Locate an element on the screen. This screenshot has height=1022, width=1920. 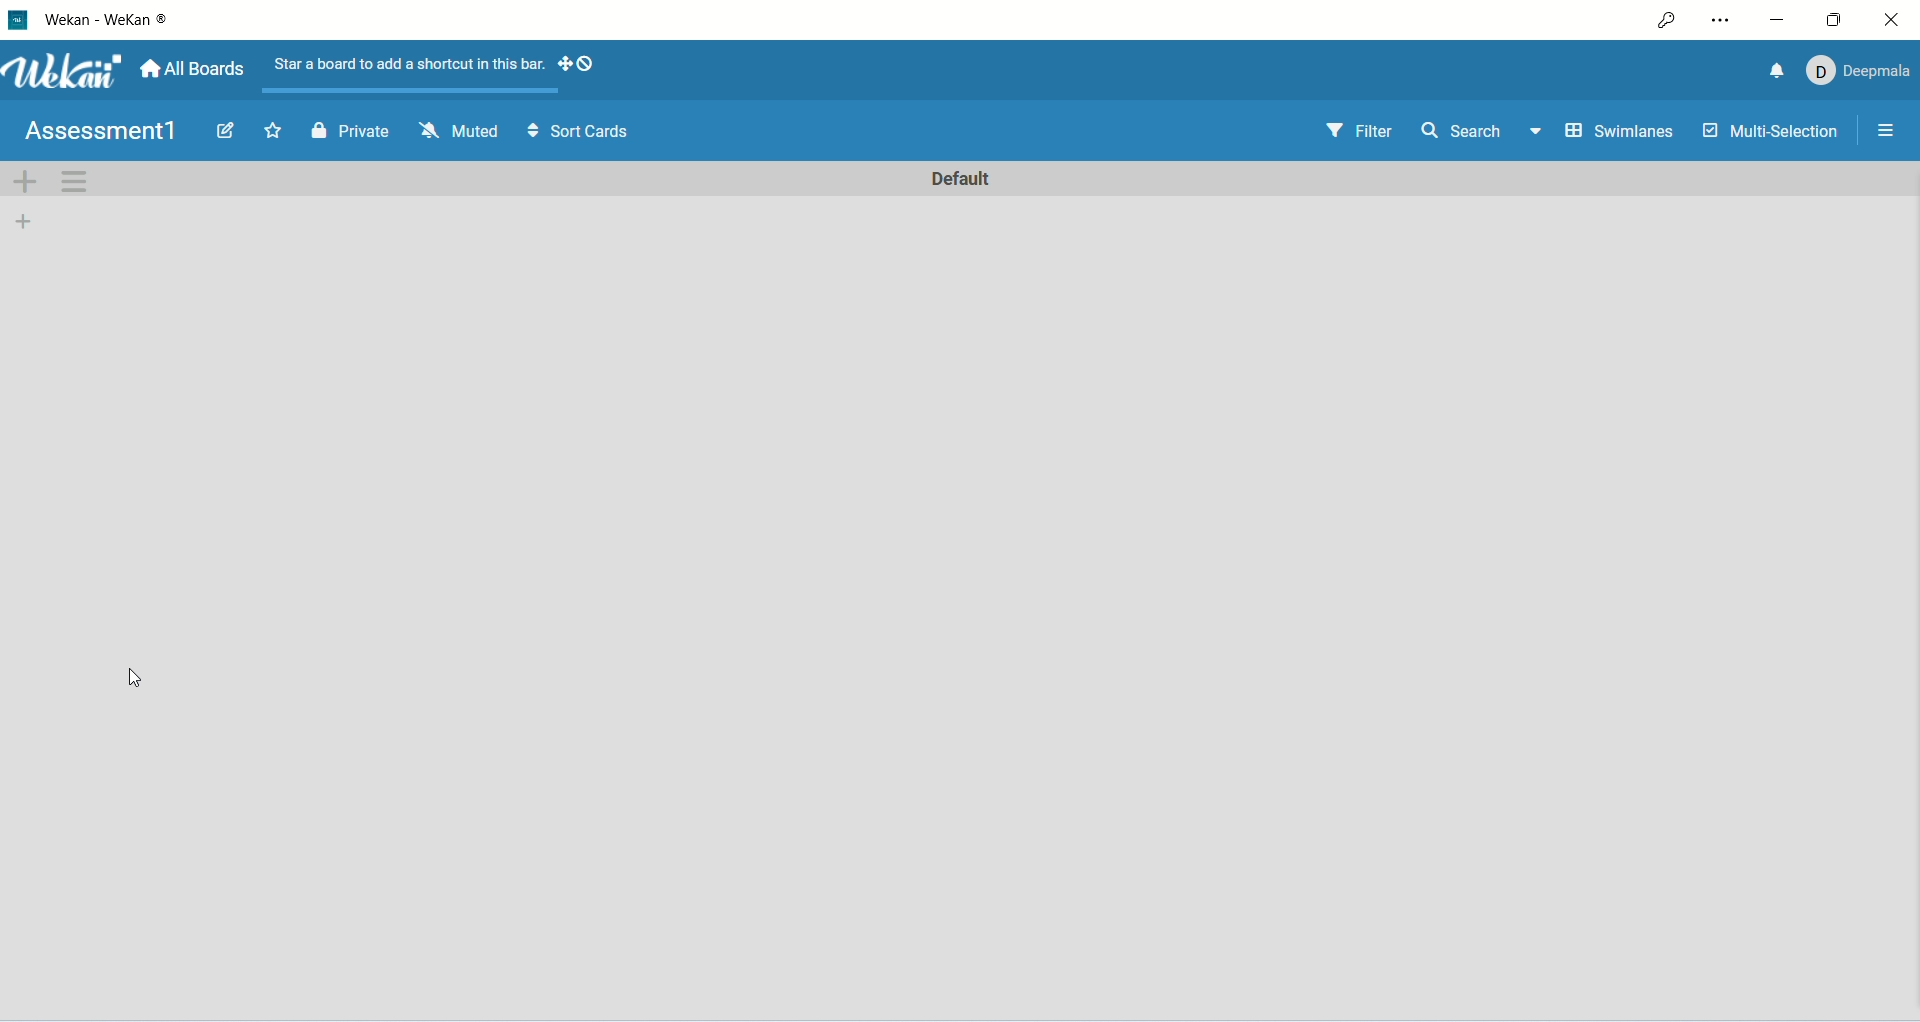
star board is located at coordinates (268, 131).